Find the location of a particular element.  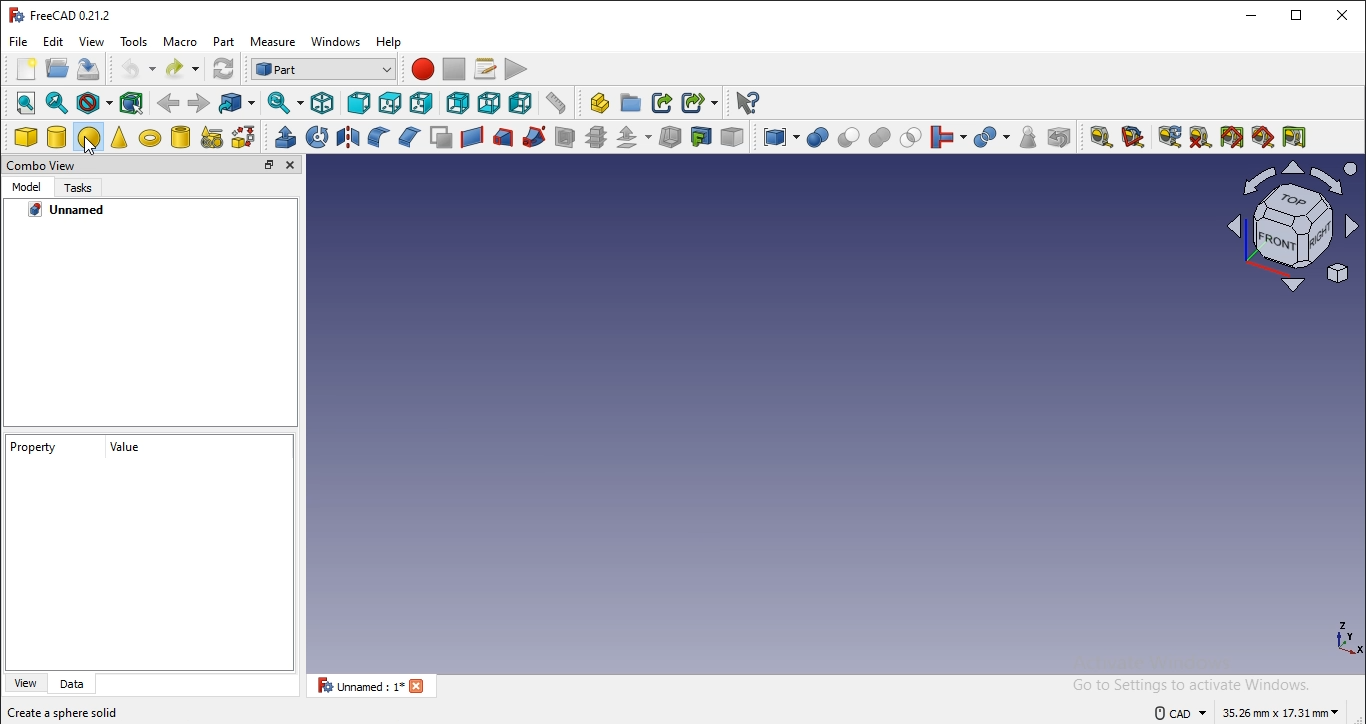

property is located at coordinates (37, 447).